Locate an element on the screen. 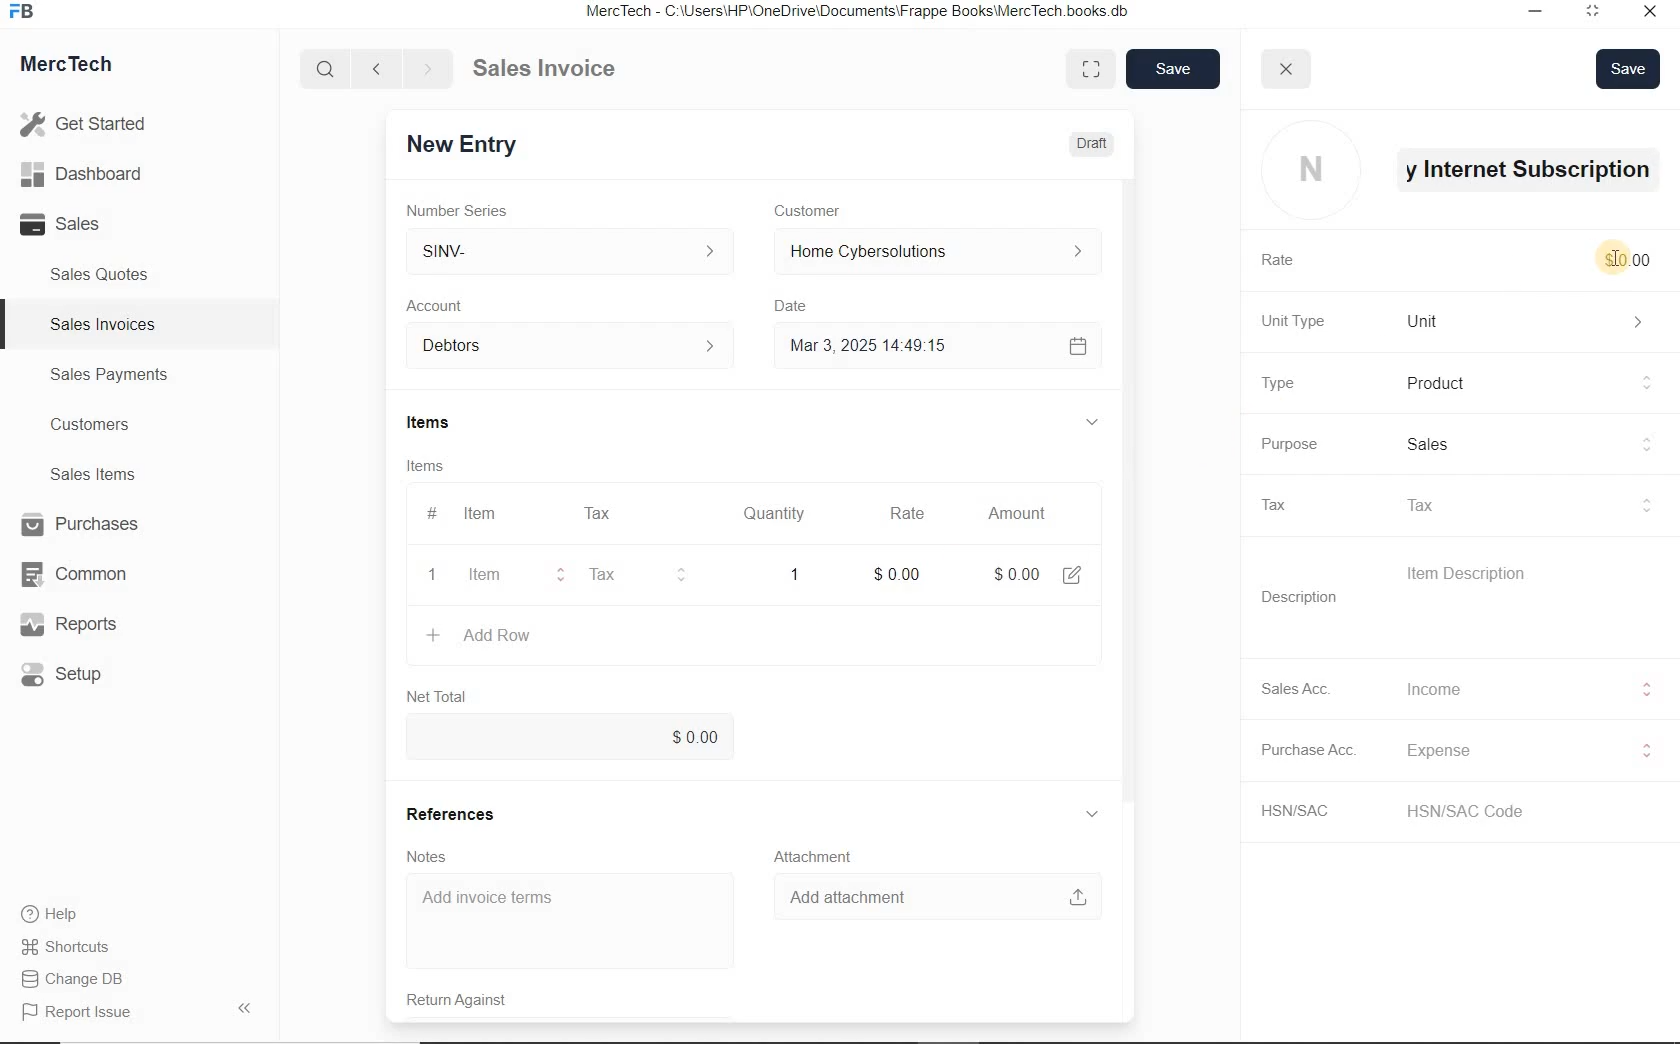  Rate is located at coordinates (906, 513).